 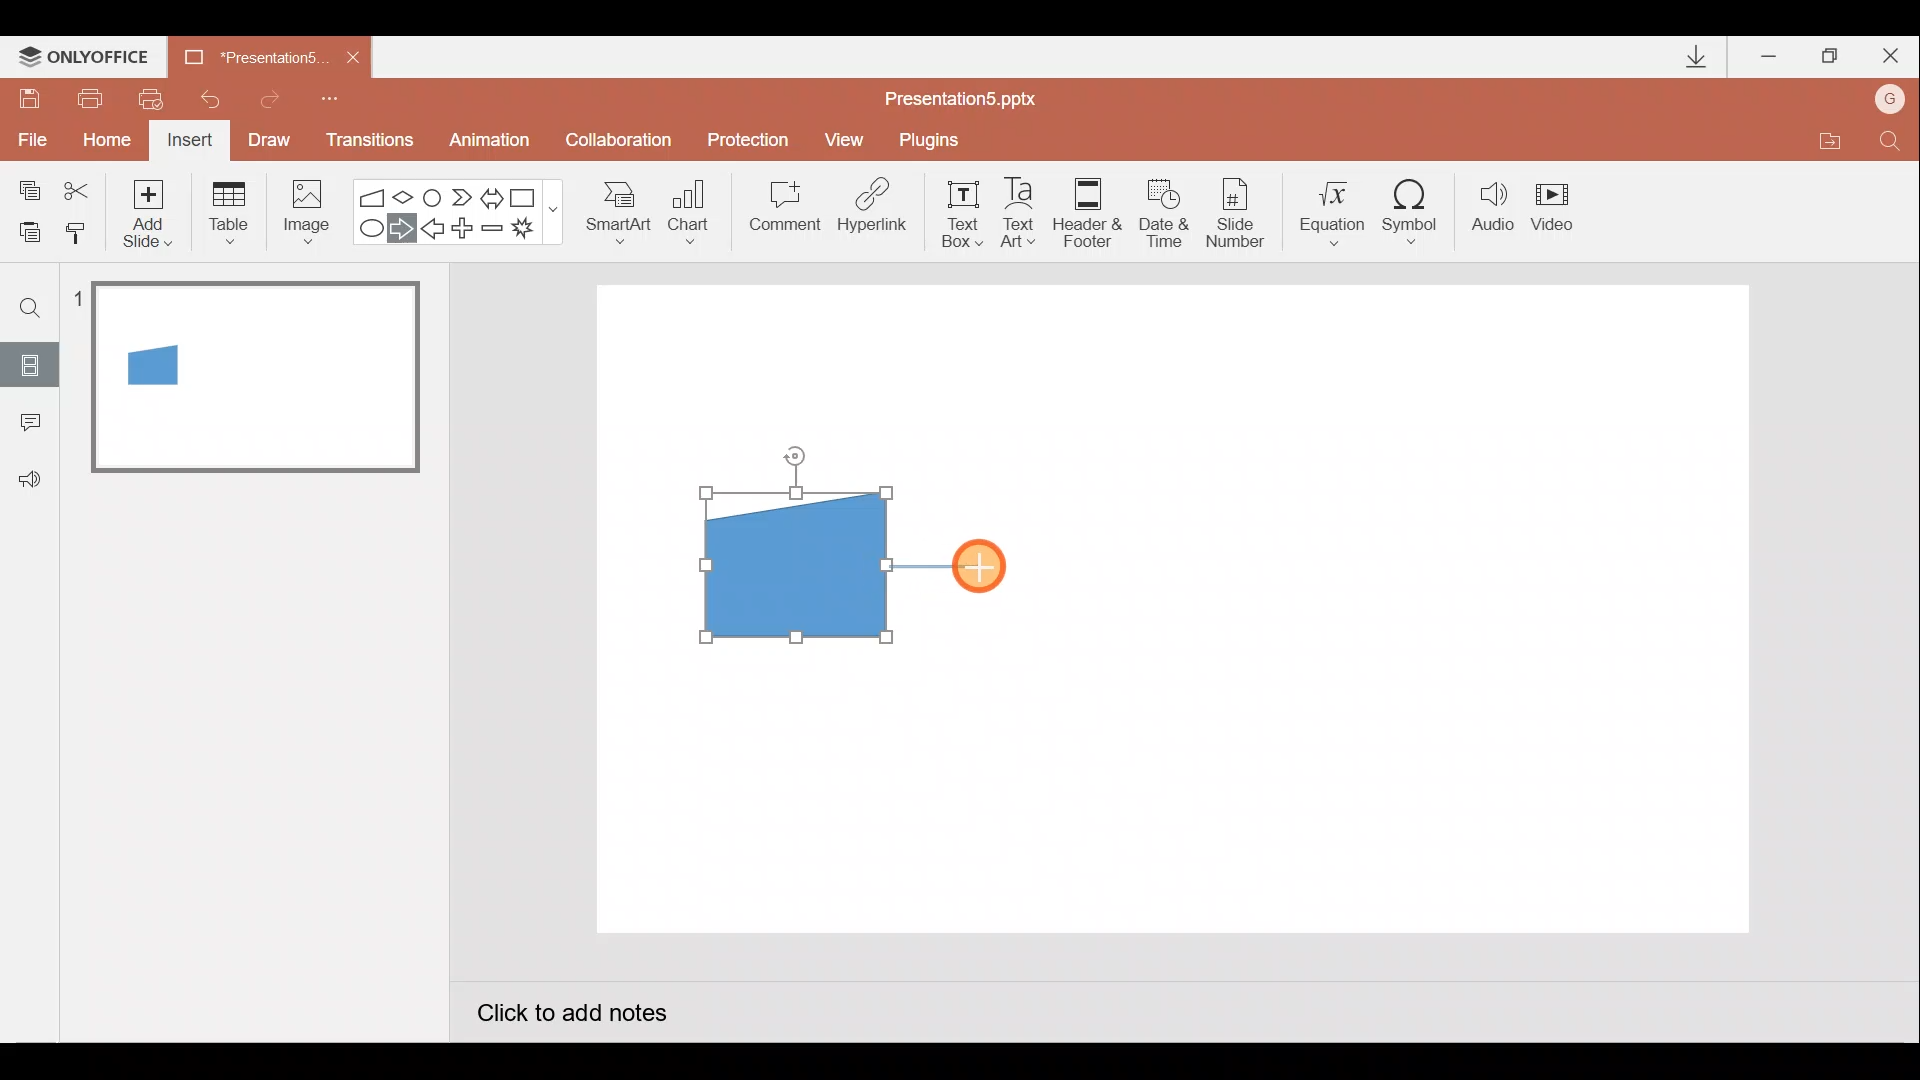 What do you see at coordinates (301, 211) in the screenshot?
I see `Image` at bounding box center [301, 211].